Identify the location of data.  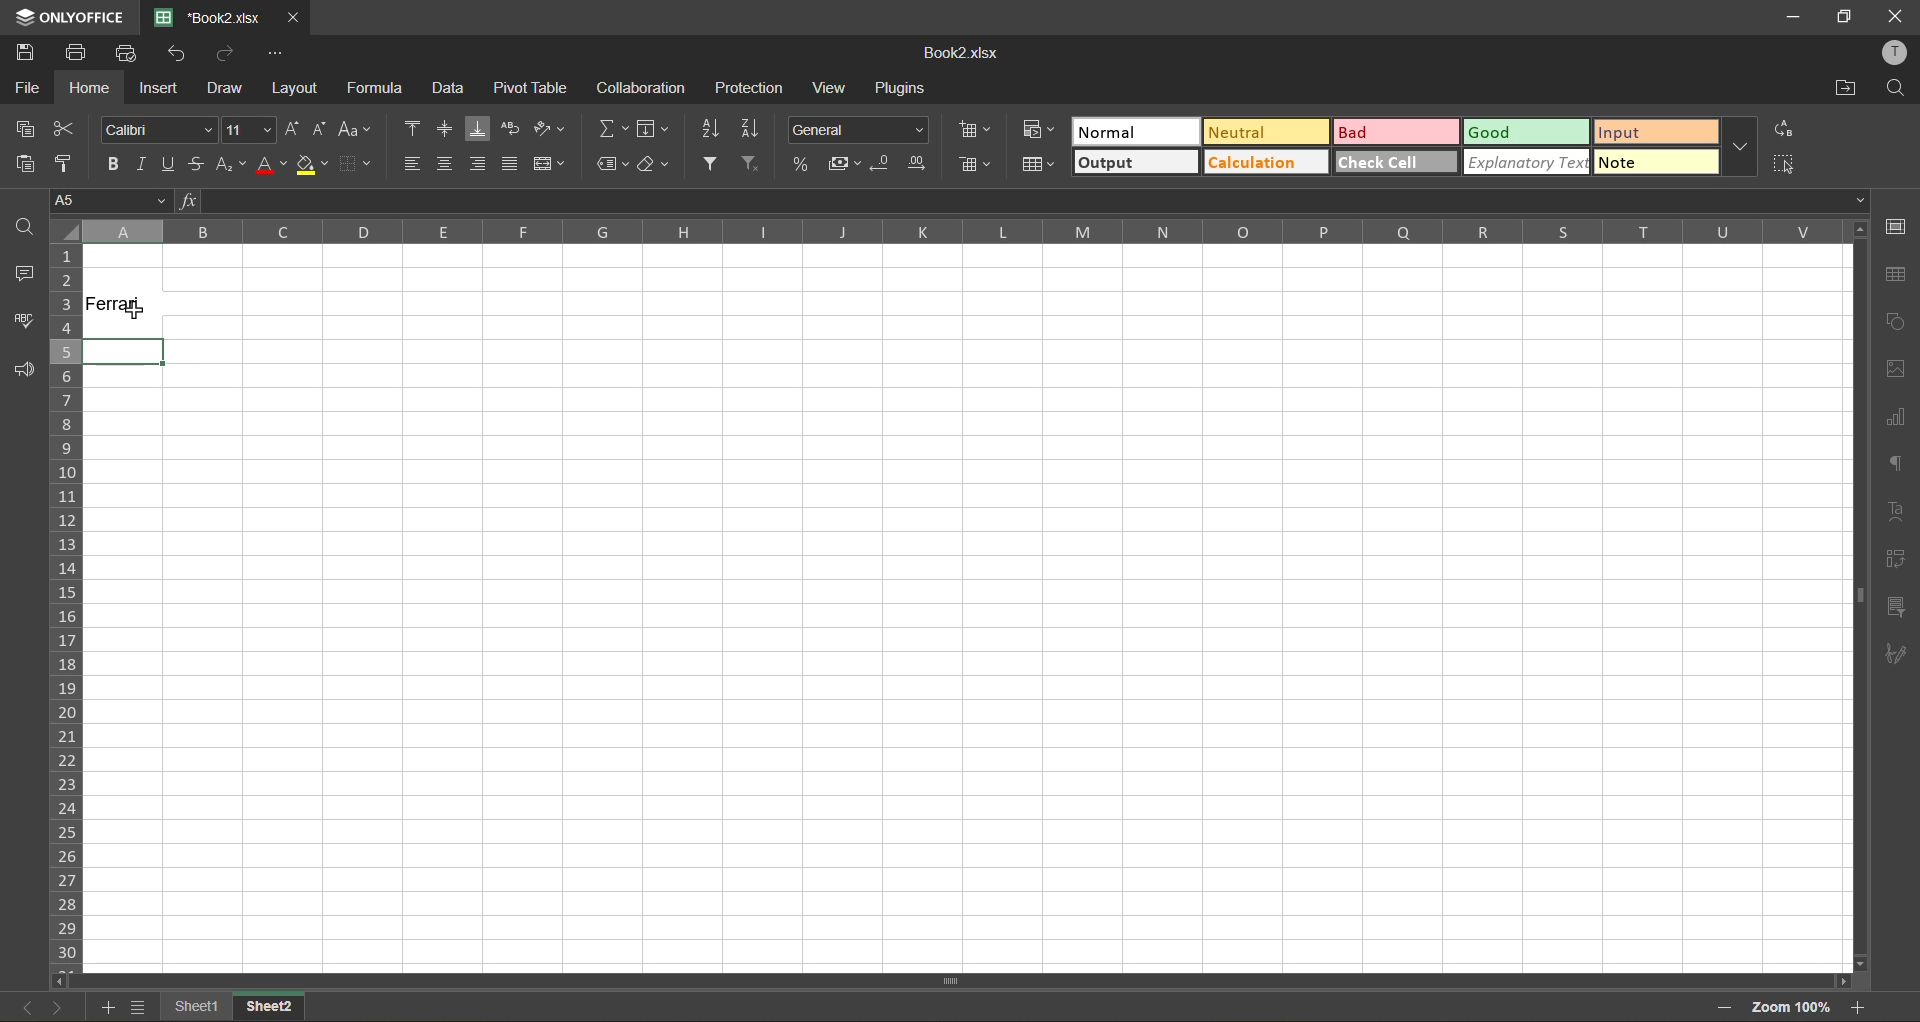
(450, 90).